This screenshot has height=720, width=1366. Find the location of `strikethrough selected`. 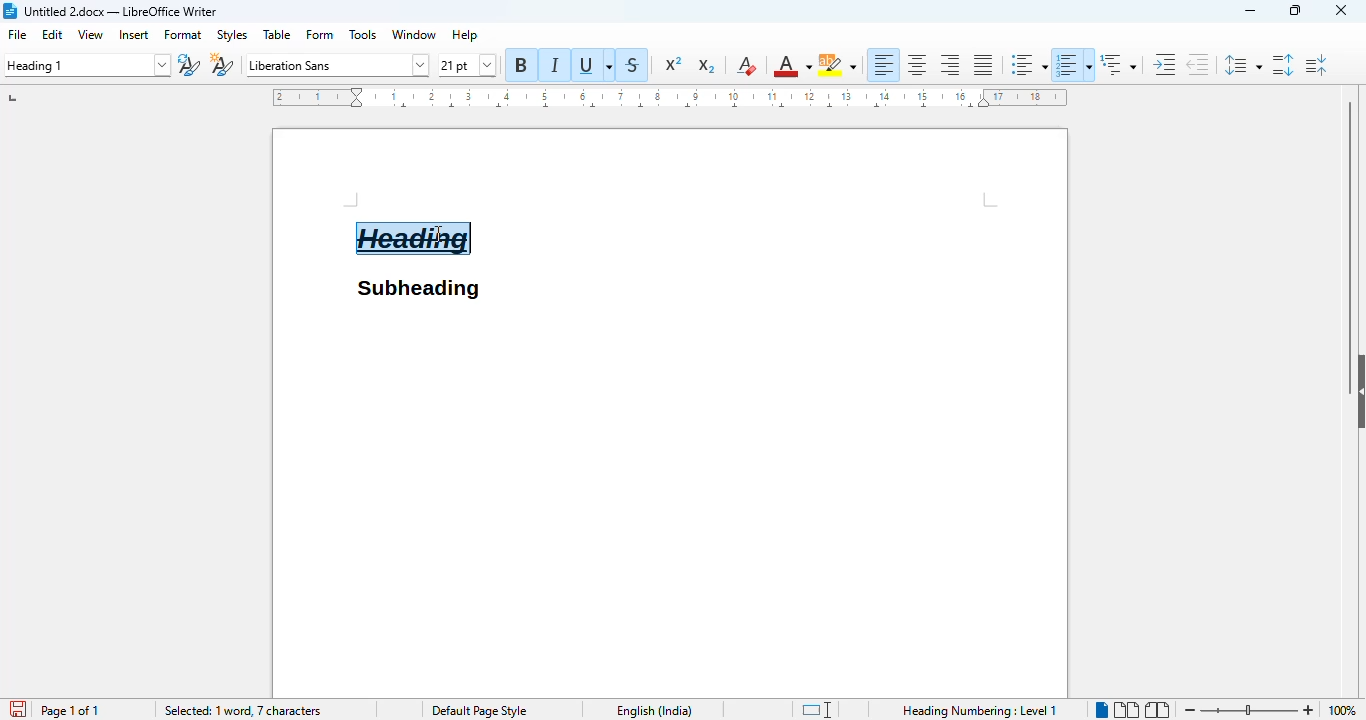

strikethrough selected is located at coordinates (633, 65).